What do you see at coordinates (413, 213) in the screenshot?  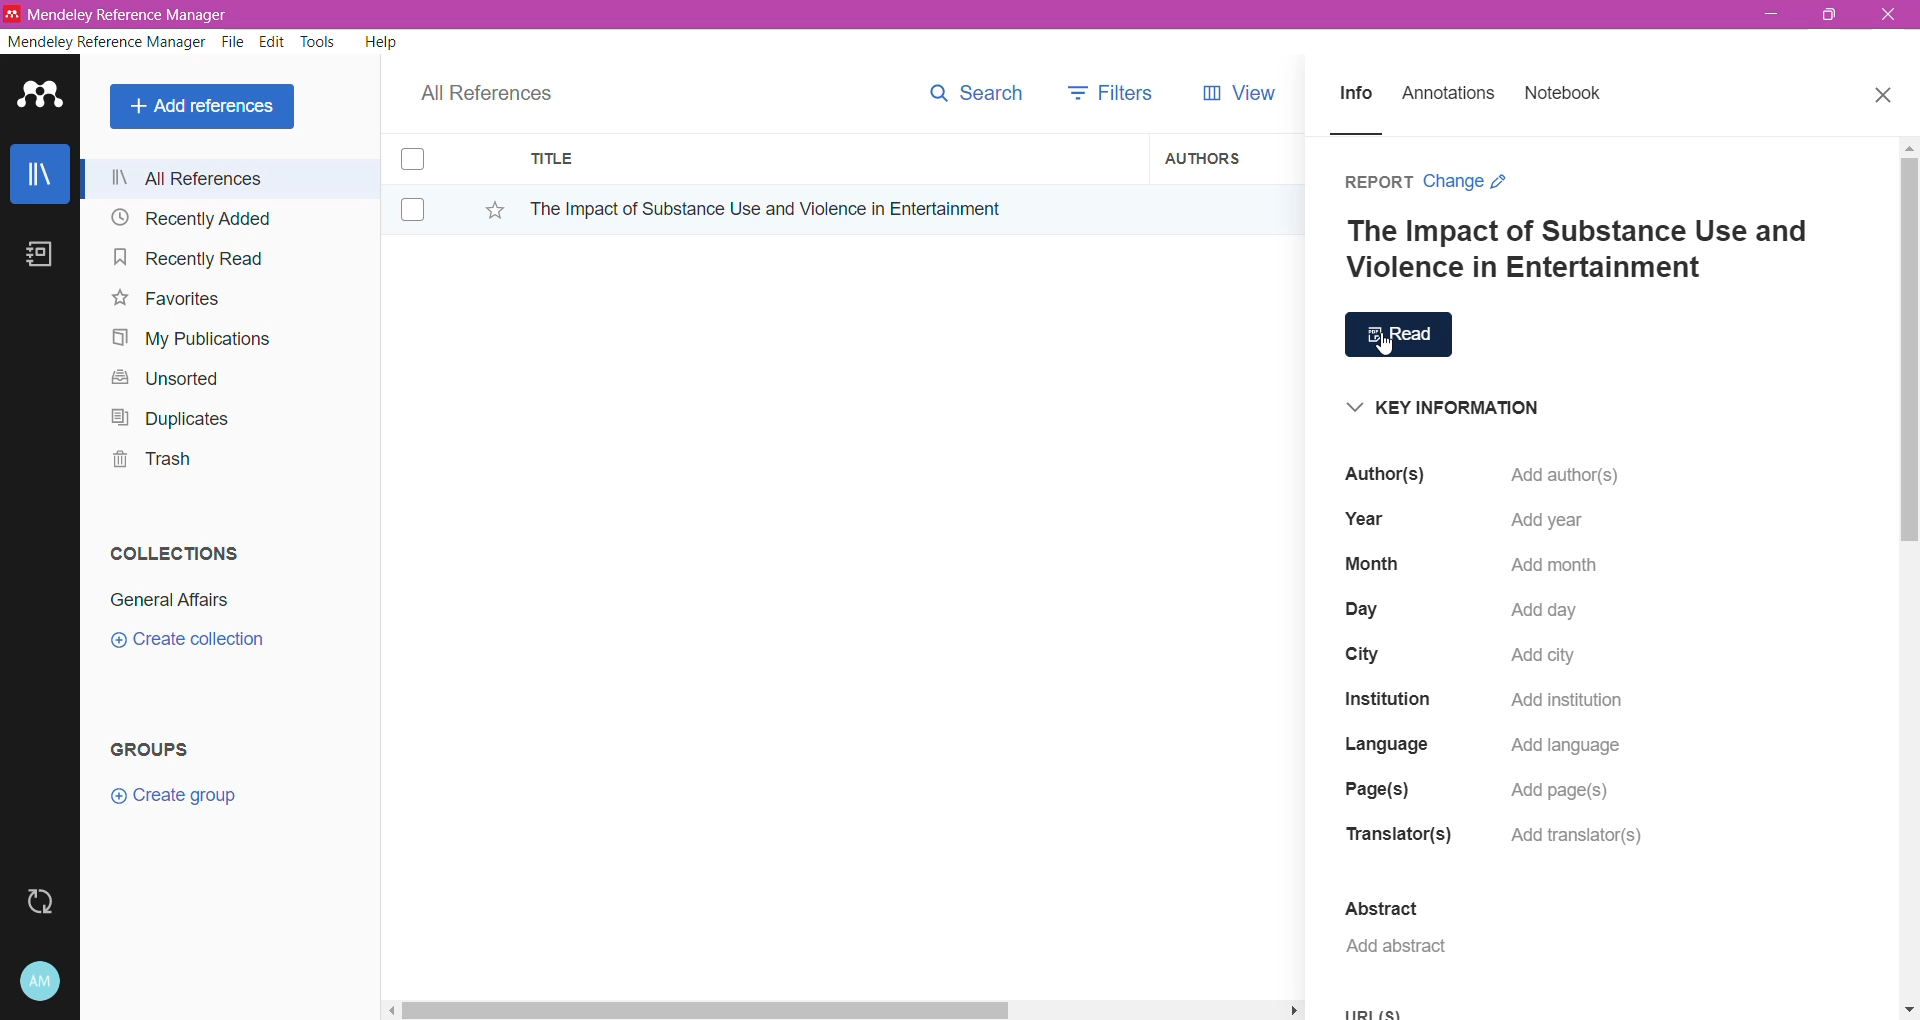 I see `Click to select Item(s)` at bounding box center [413, 213].